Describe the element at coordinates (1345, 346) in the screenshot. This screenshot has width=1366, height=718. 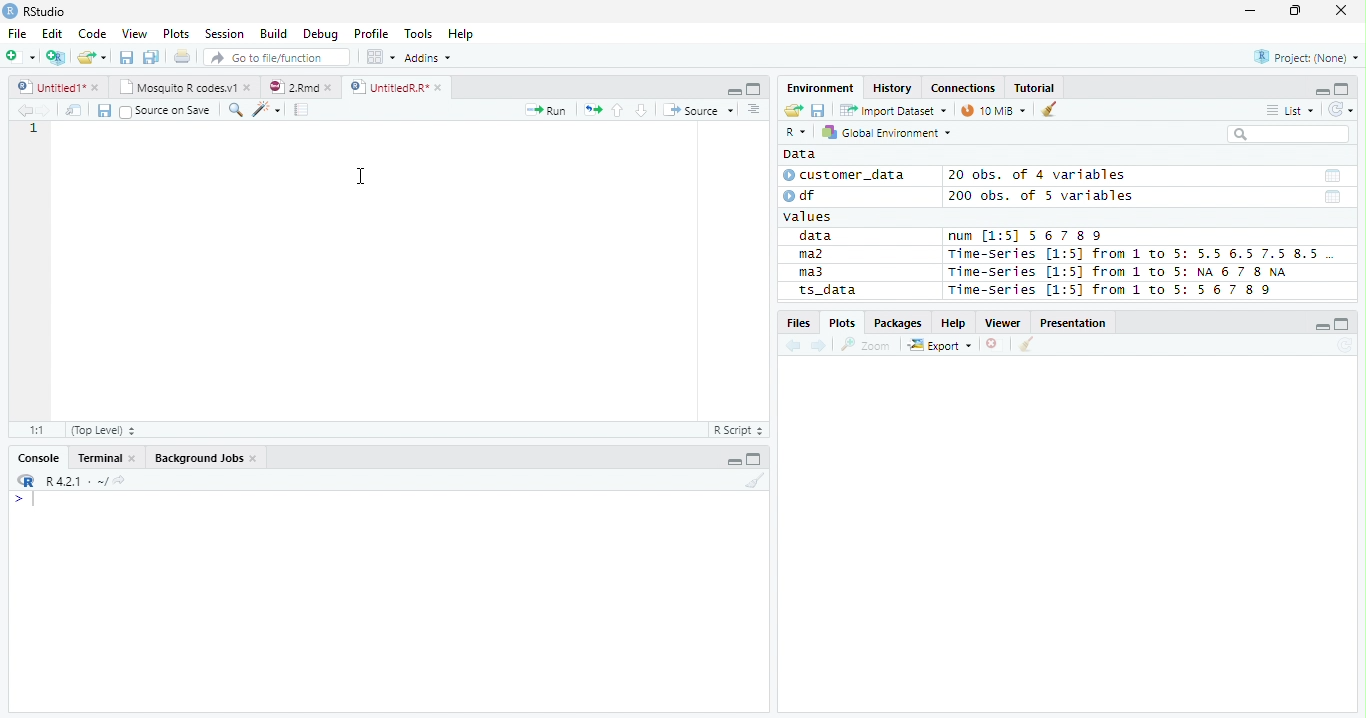
I see `Refresh` at that location.